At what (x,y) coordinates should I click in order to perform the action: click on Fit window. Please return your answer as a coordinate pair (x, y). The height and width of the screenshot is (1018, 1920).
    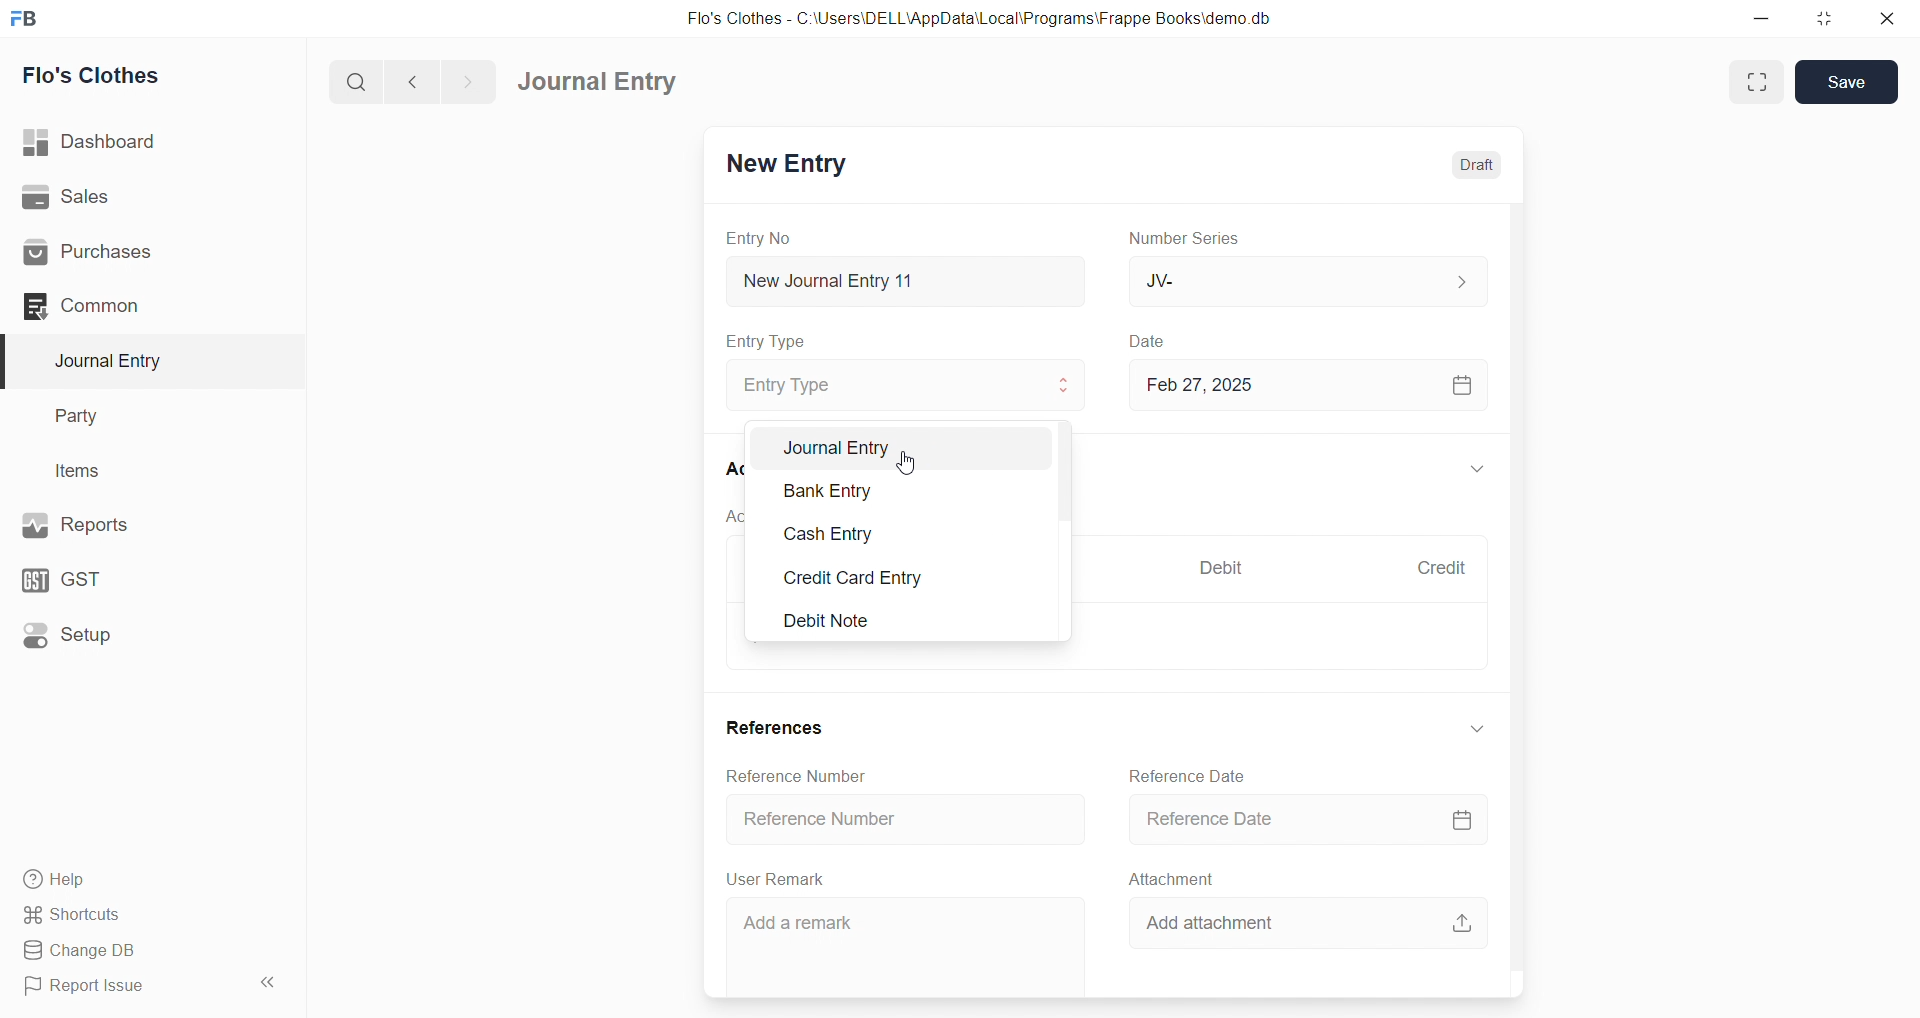
    Looking at the image, I should click on (1754, 82).